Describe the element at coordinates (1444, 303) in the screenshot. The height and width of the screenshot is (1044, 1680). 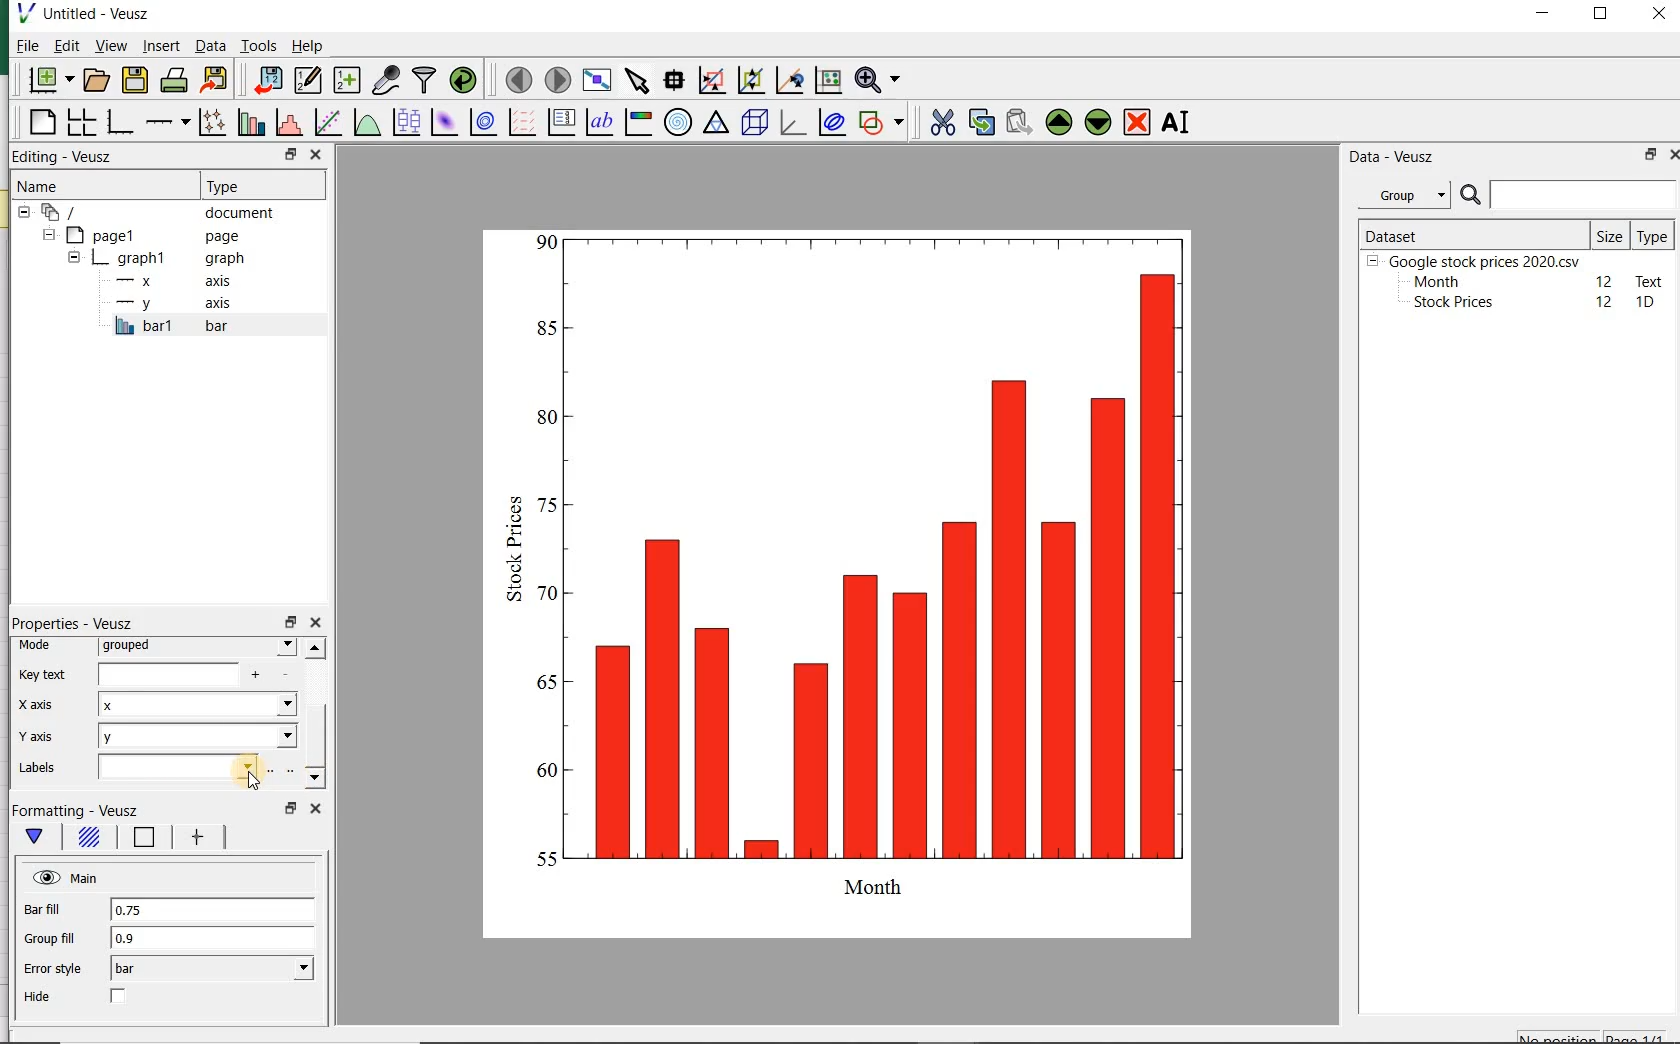
I see `Stock prices` at that location.